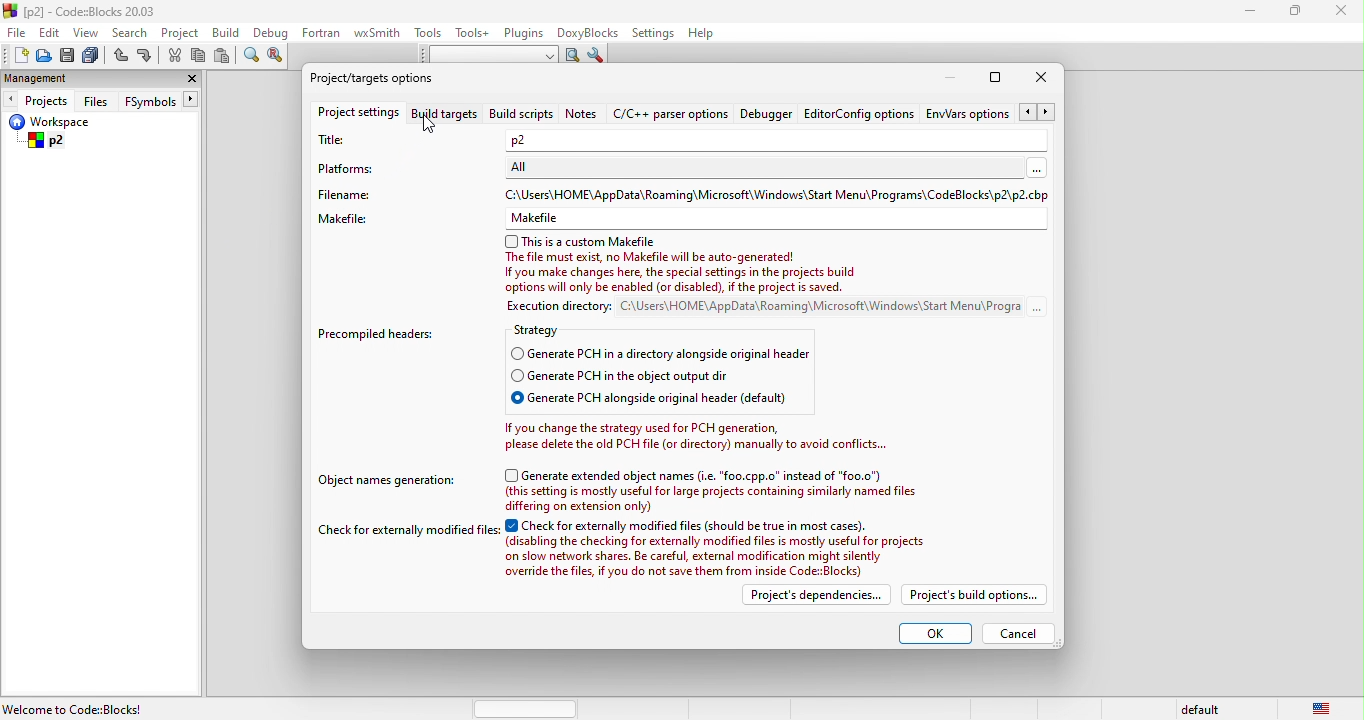 The width and height of the screenshot is (1364, 720). I want to click on The file must exist, no Makefile will be auto-generated!
If you make changes here, the special settings in the projects build
‘options will only be enabled (or disabled), f the project is saved., so click(685, 274).